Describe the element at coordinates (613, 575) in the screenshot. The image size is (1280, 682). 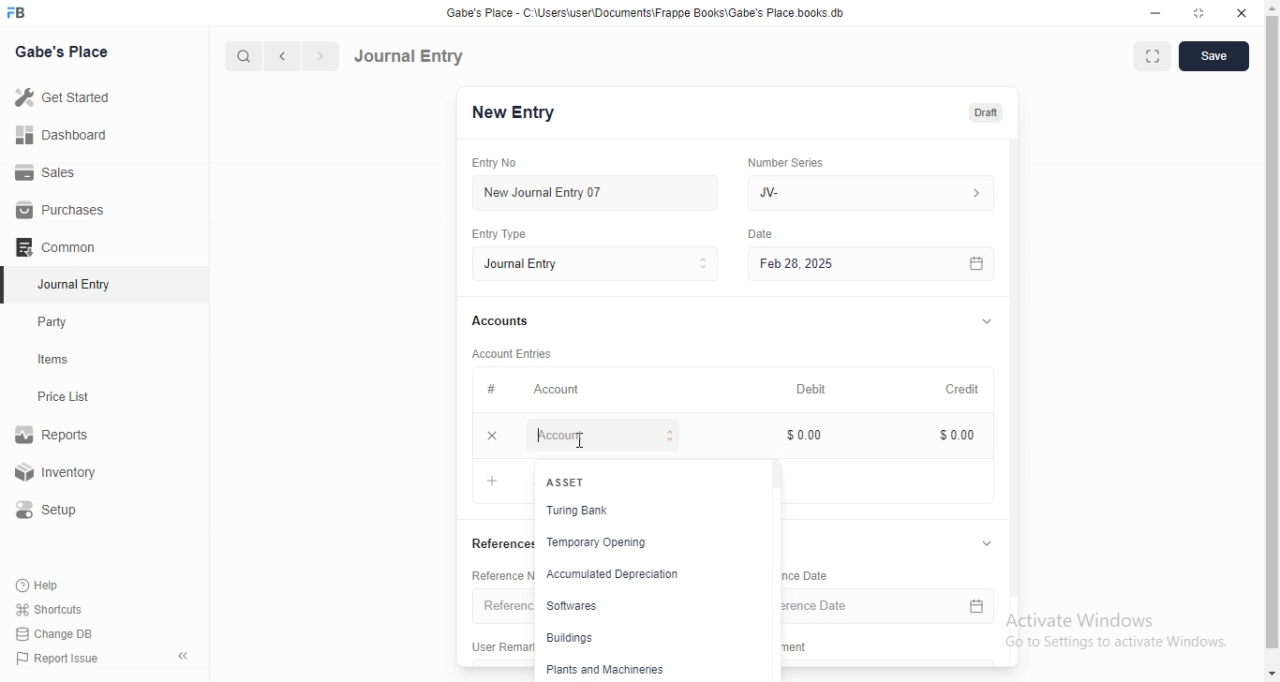
I see `‘Accumutated Depreciation` at that location.